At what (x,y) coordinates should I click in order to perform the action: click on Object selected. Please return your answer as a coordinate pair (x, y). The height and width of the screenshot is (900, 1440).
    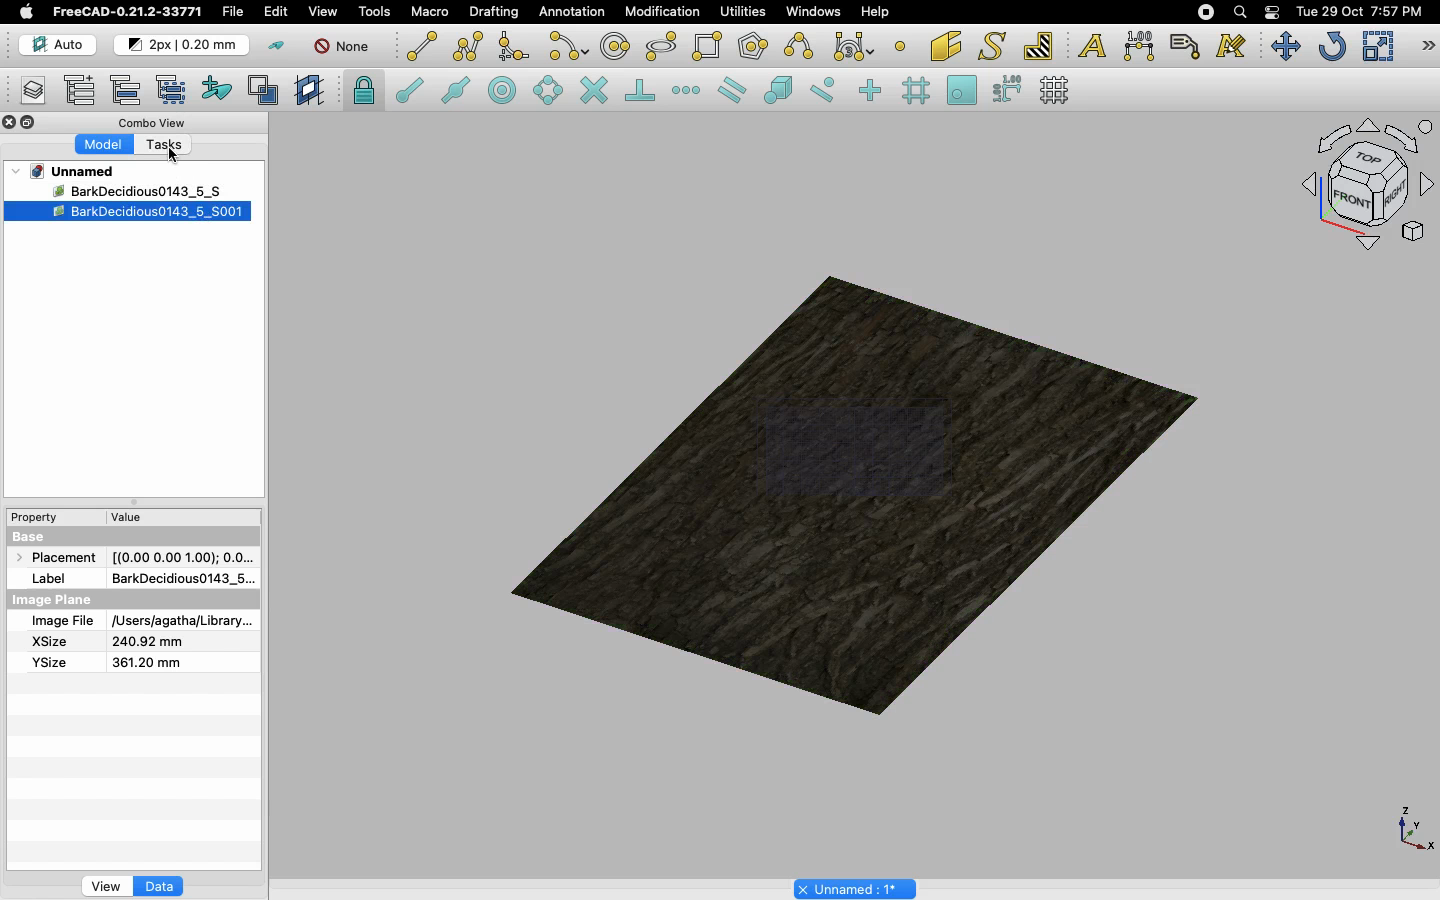
    Looking at the image, I should click on (114, 190).